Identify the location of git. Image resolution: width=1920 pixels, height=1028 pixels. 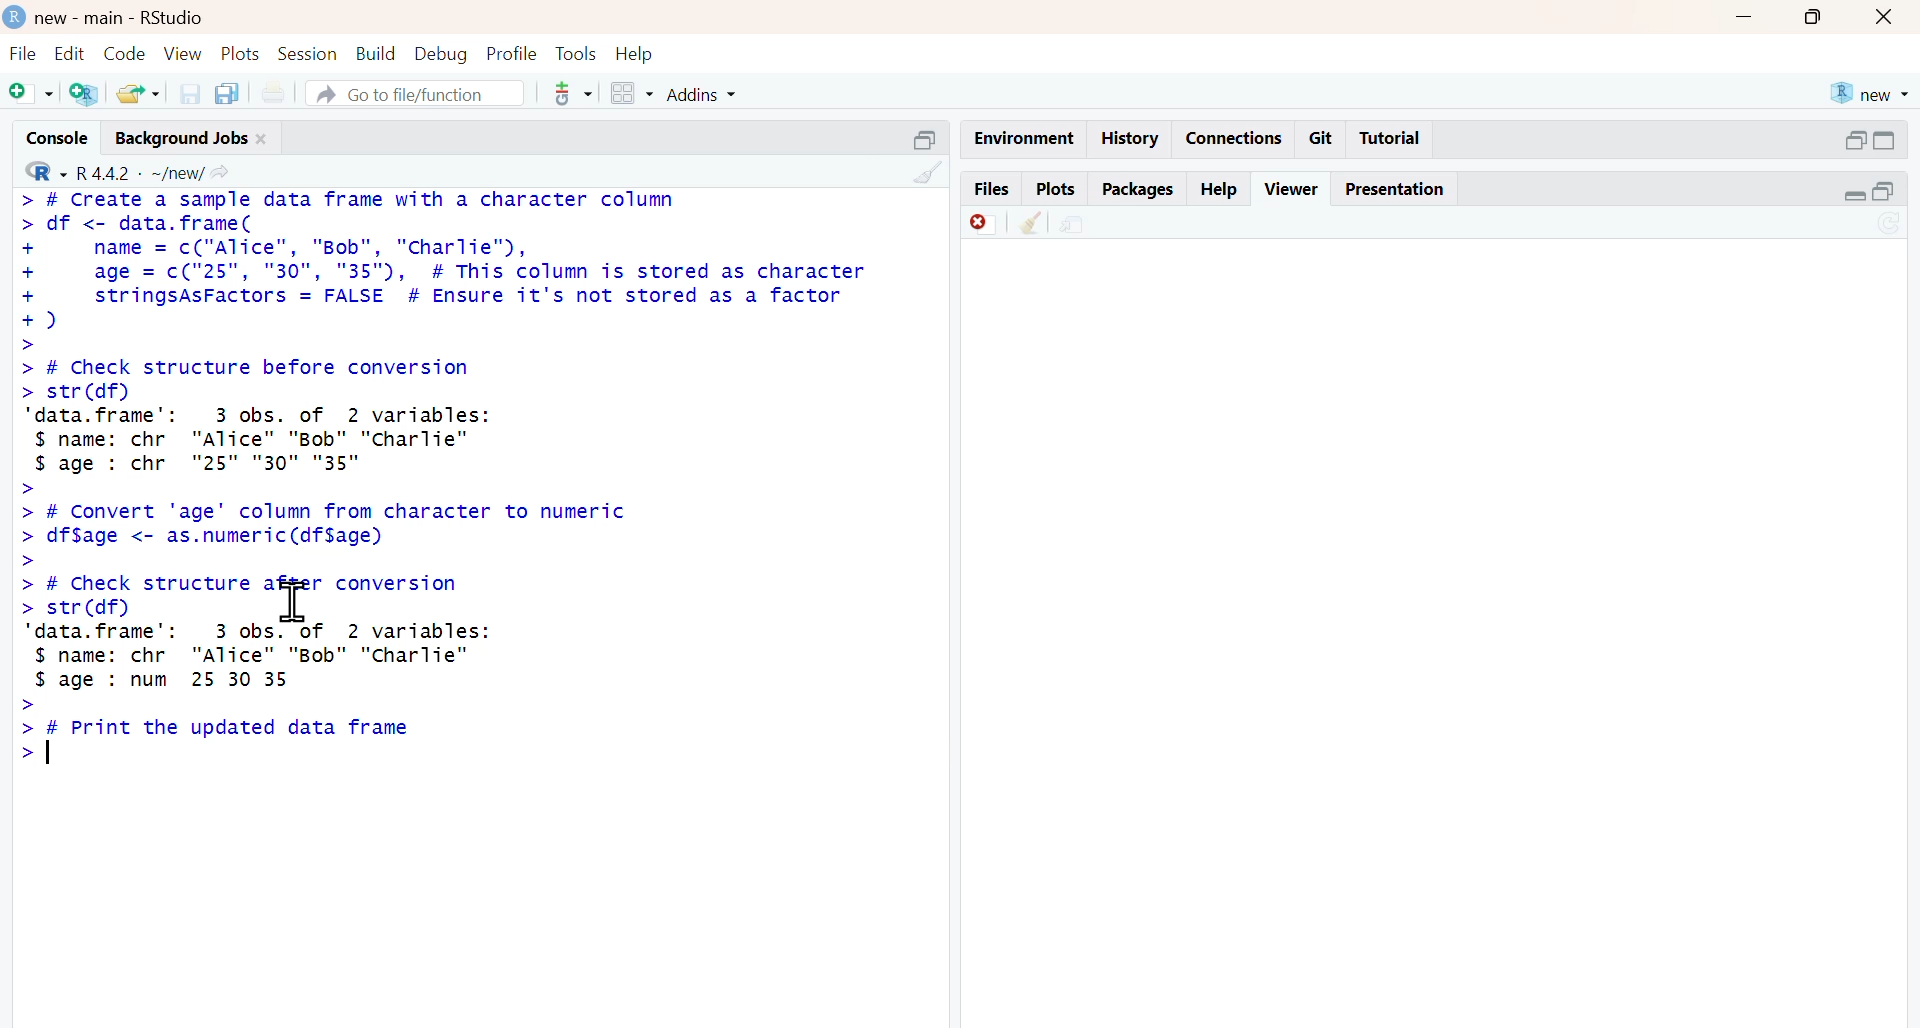
(1320, 138).